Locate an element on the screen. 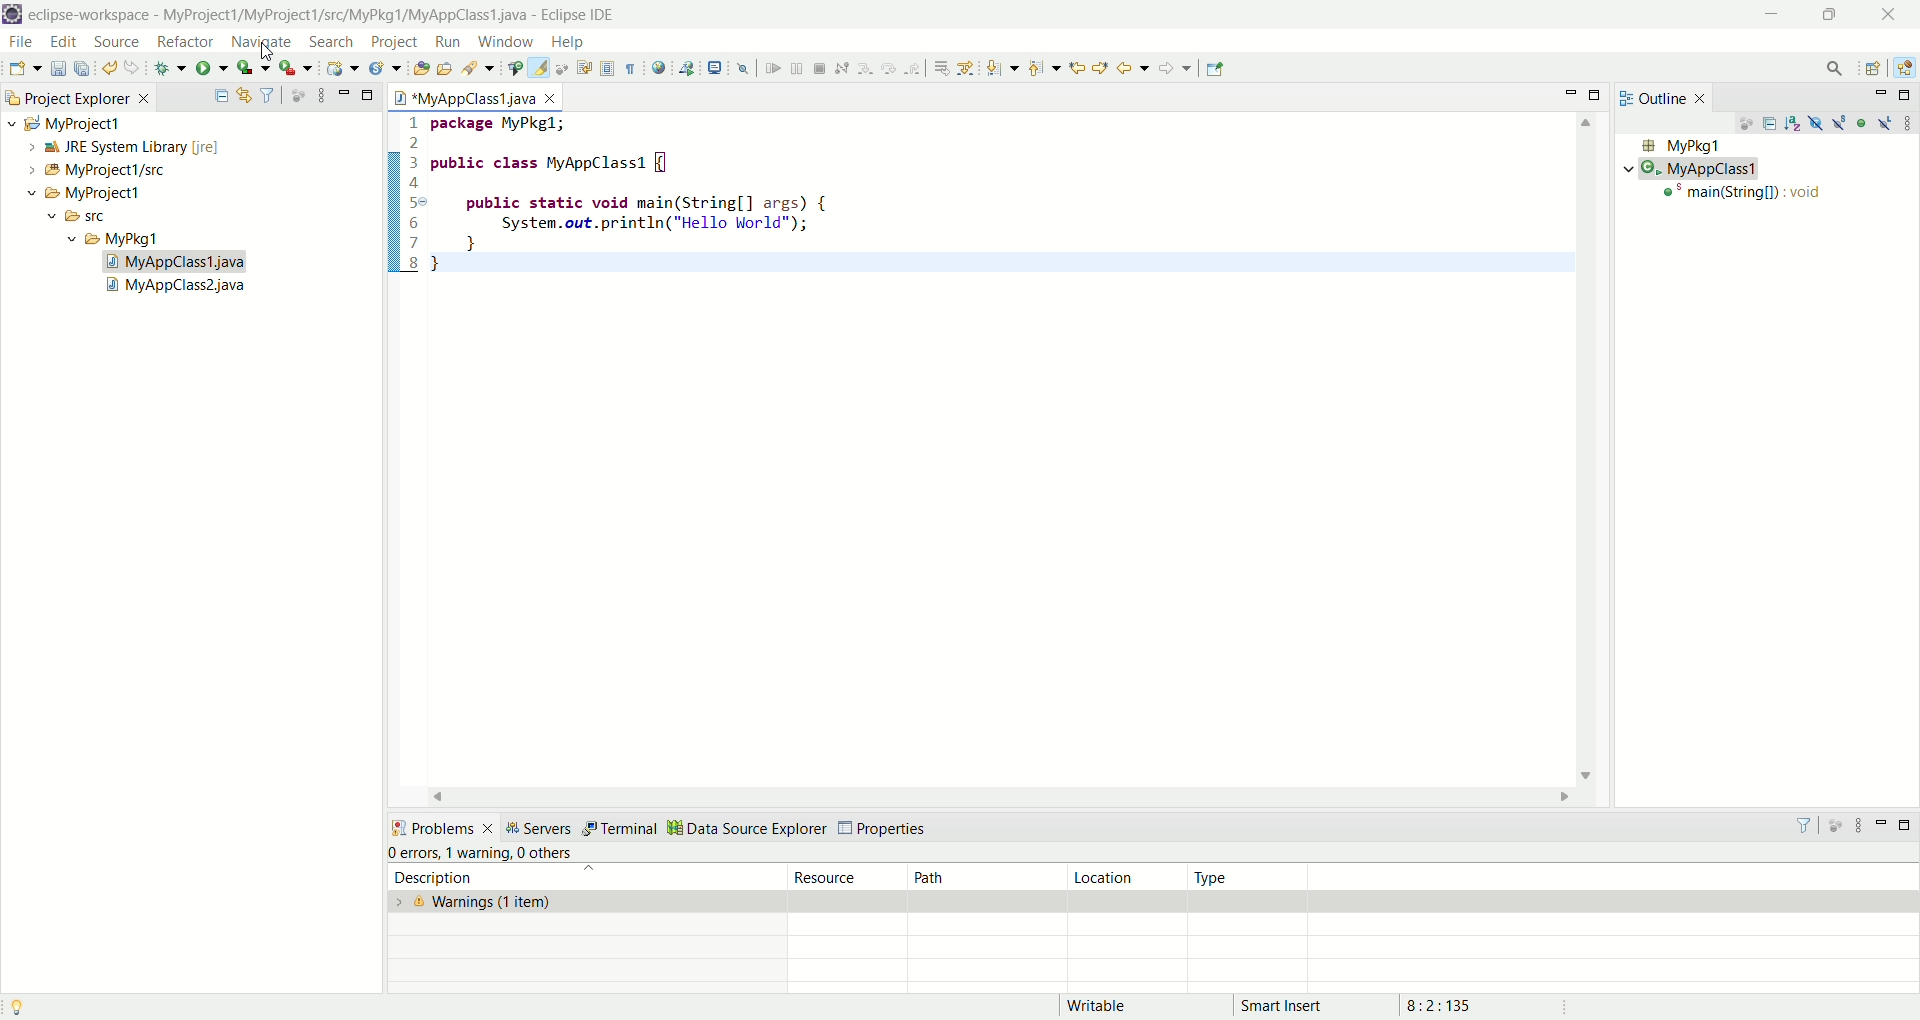  launch web service explorer is located at coordinates (687, 67).